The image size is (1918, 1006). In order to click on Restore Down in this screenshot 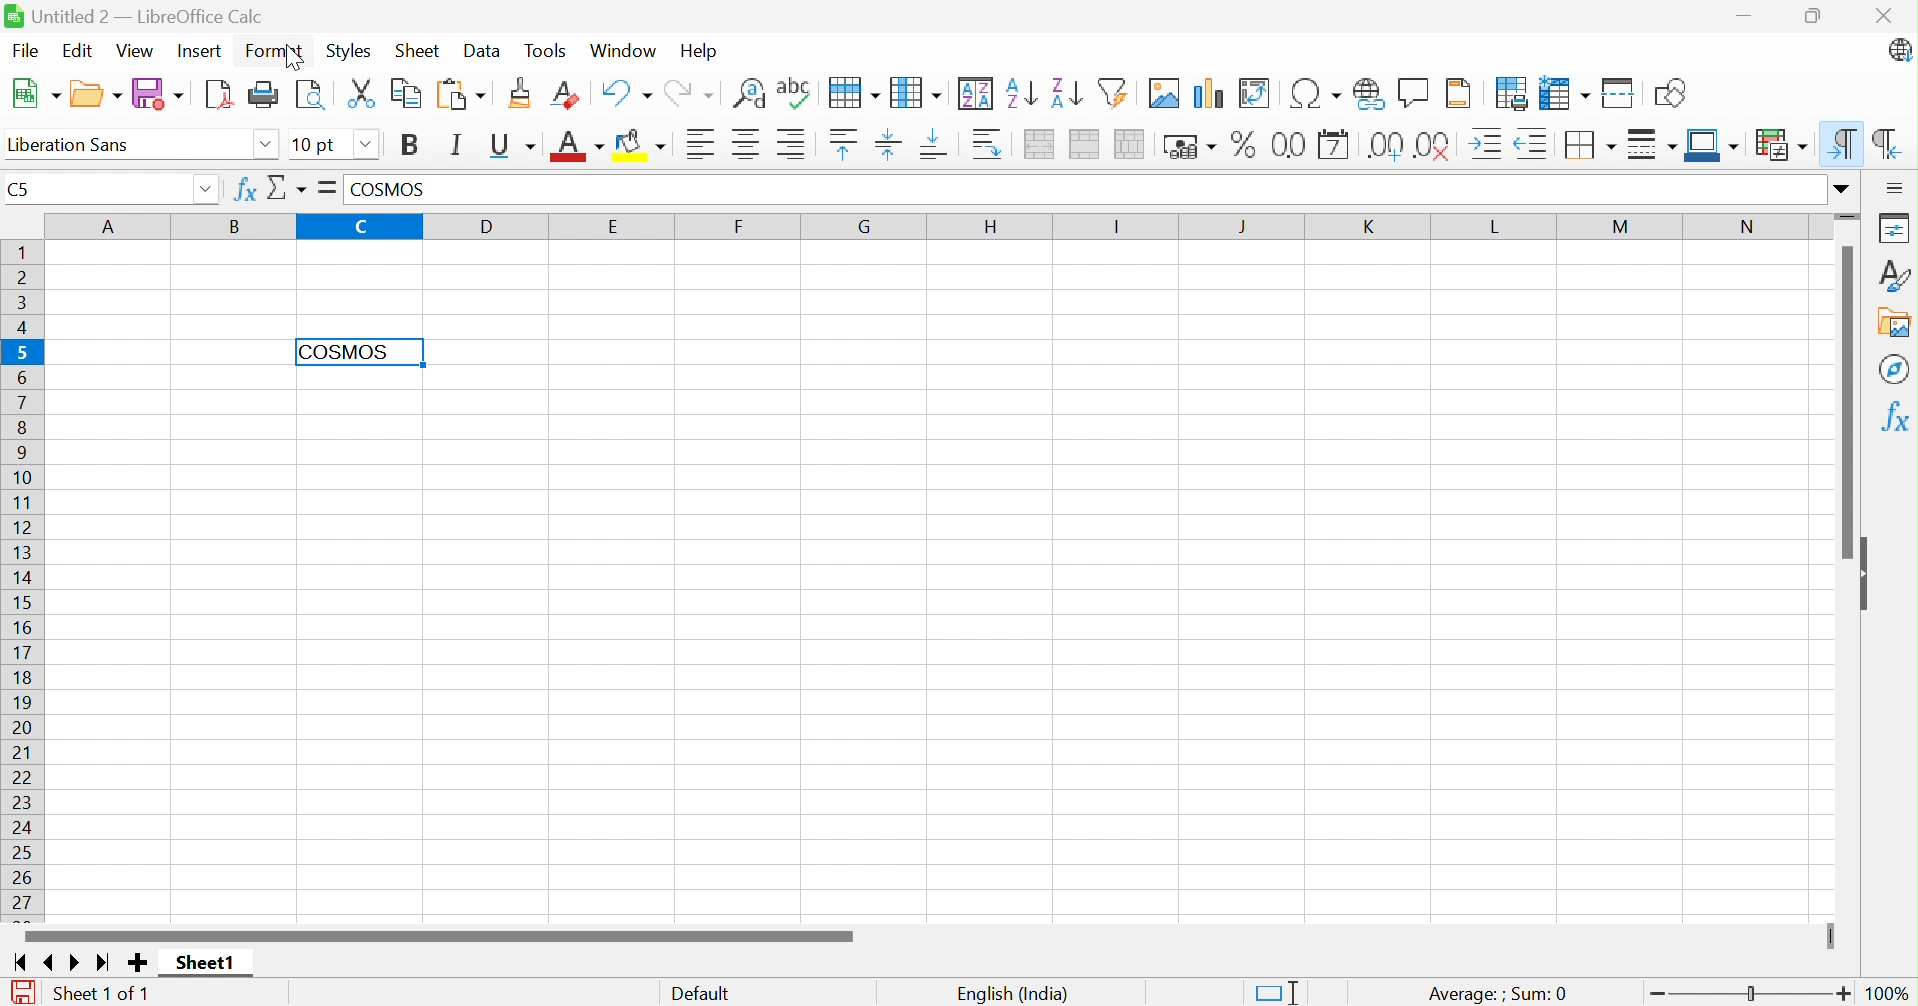, I will do `click(1820, 15)`.